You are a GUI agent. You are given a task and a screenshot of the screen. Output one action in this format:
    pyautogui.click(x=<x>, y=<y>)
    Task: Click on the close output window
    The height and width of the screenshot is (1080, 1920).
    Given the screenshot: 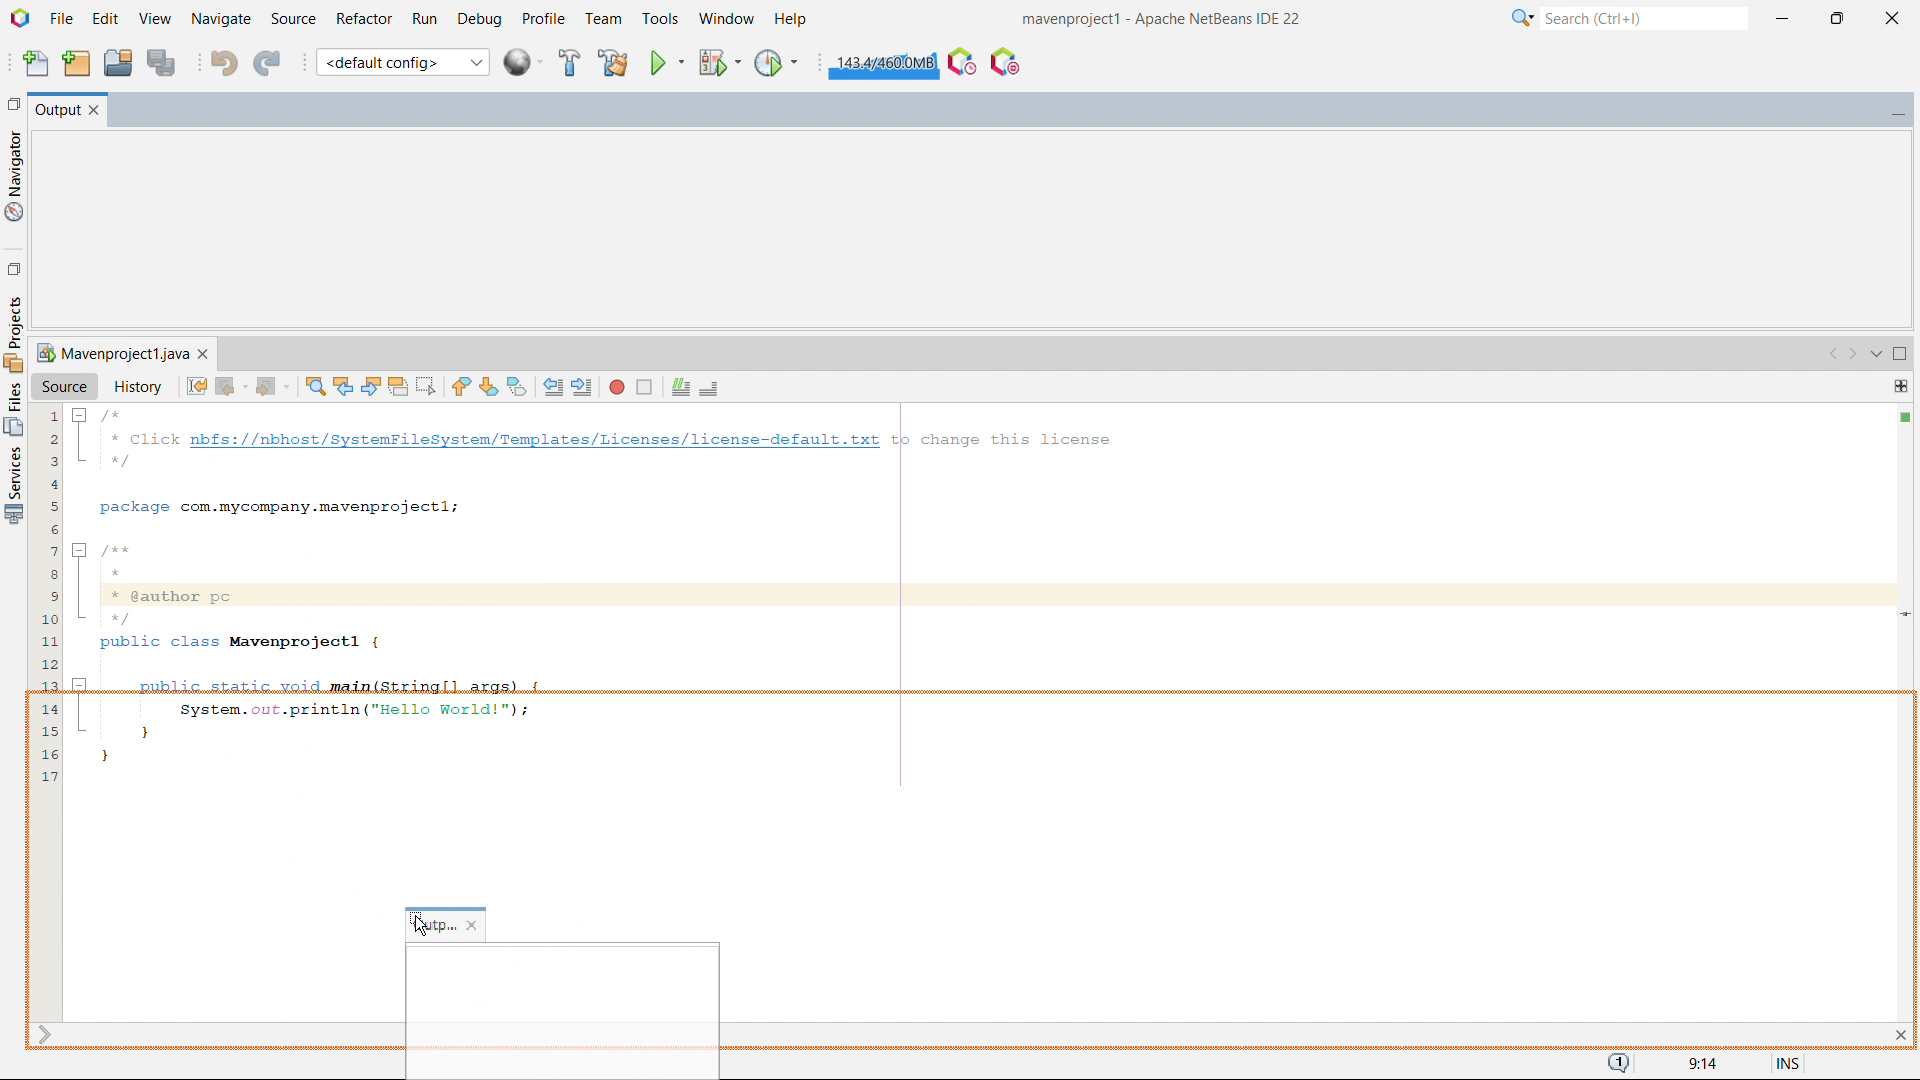 What is the action you would take?
    pyautogui.click(x=95, y=112)
    